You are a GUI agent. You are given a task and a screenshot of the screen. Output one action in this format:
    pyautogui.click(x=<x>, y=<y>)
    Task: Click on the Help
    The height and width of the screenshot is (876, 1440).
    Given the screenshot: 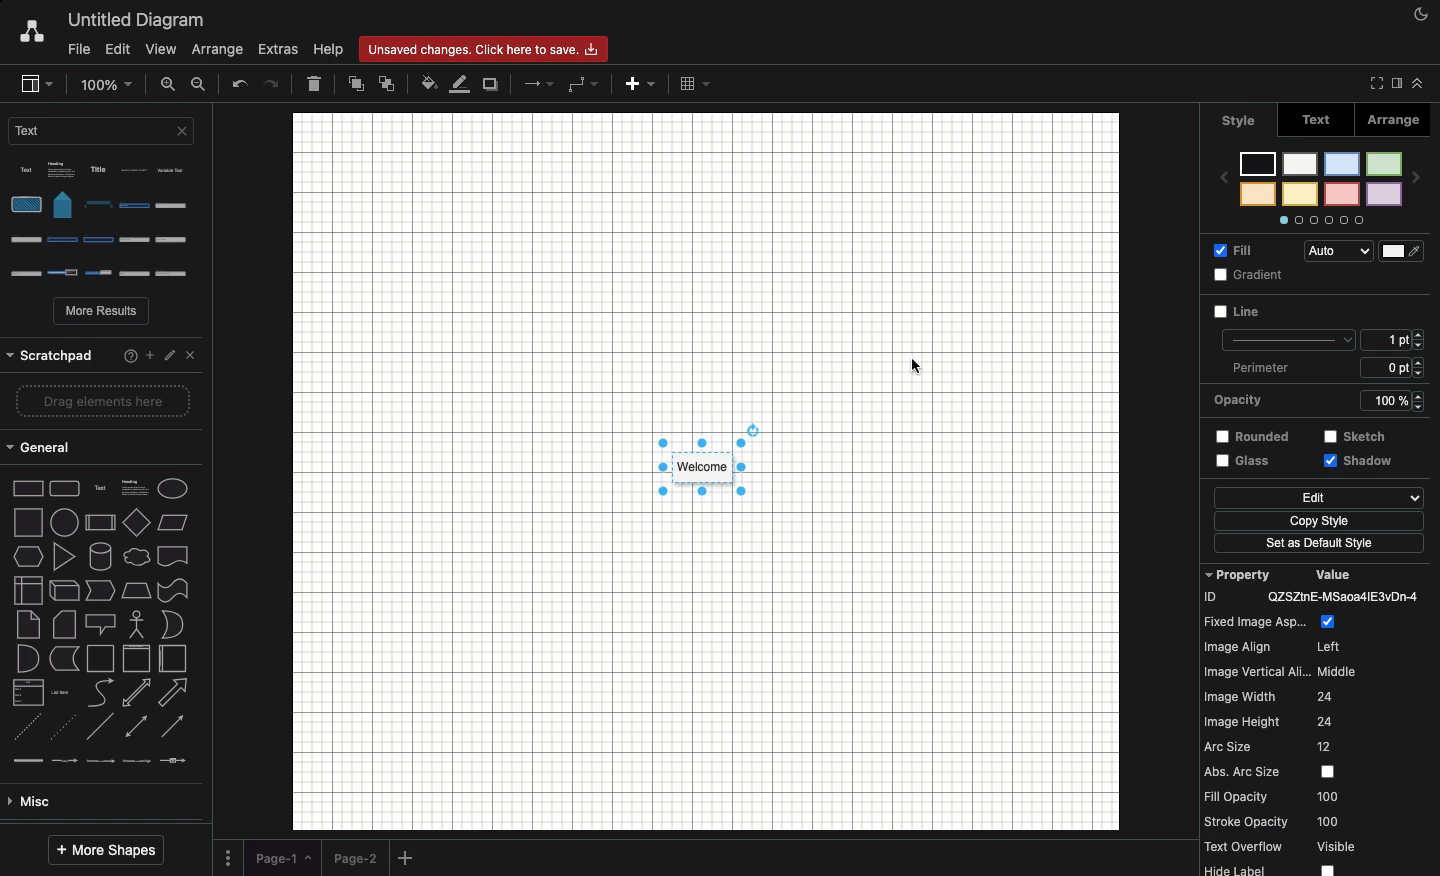 What is the action you would take?
    pyautogui.click(x=328, y=50)
    